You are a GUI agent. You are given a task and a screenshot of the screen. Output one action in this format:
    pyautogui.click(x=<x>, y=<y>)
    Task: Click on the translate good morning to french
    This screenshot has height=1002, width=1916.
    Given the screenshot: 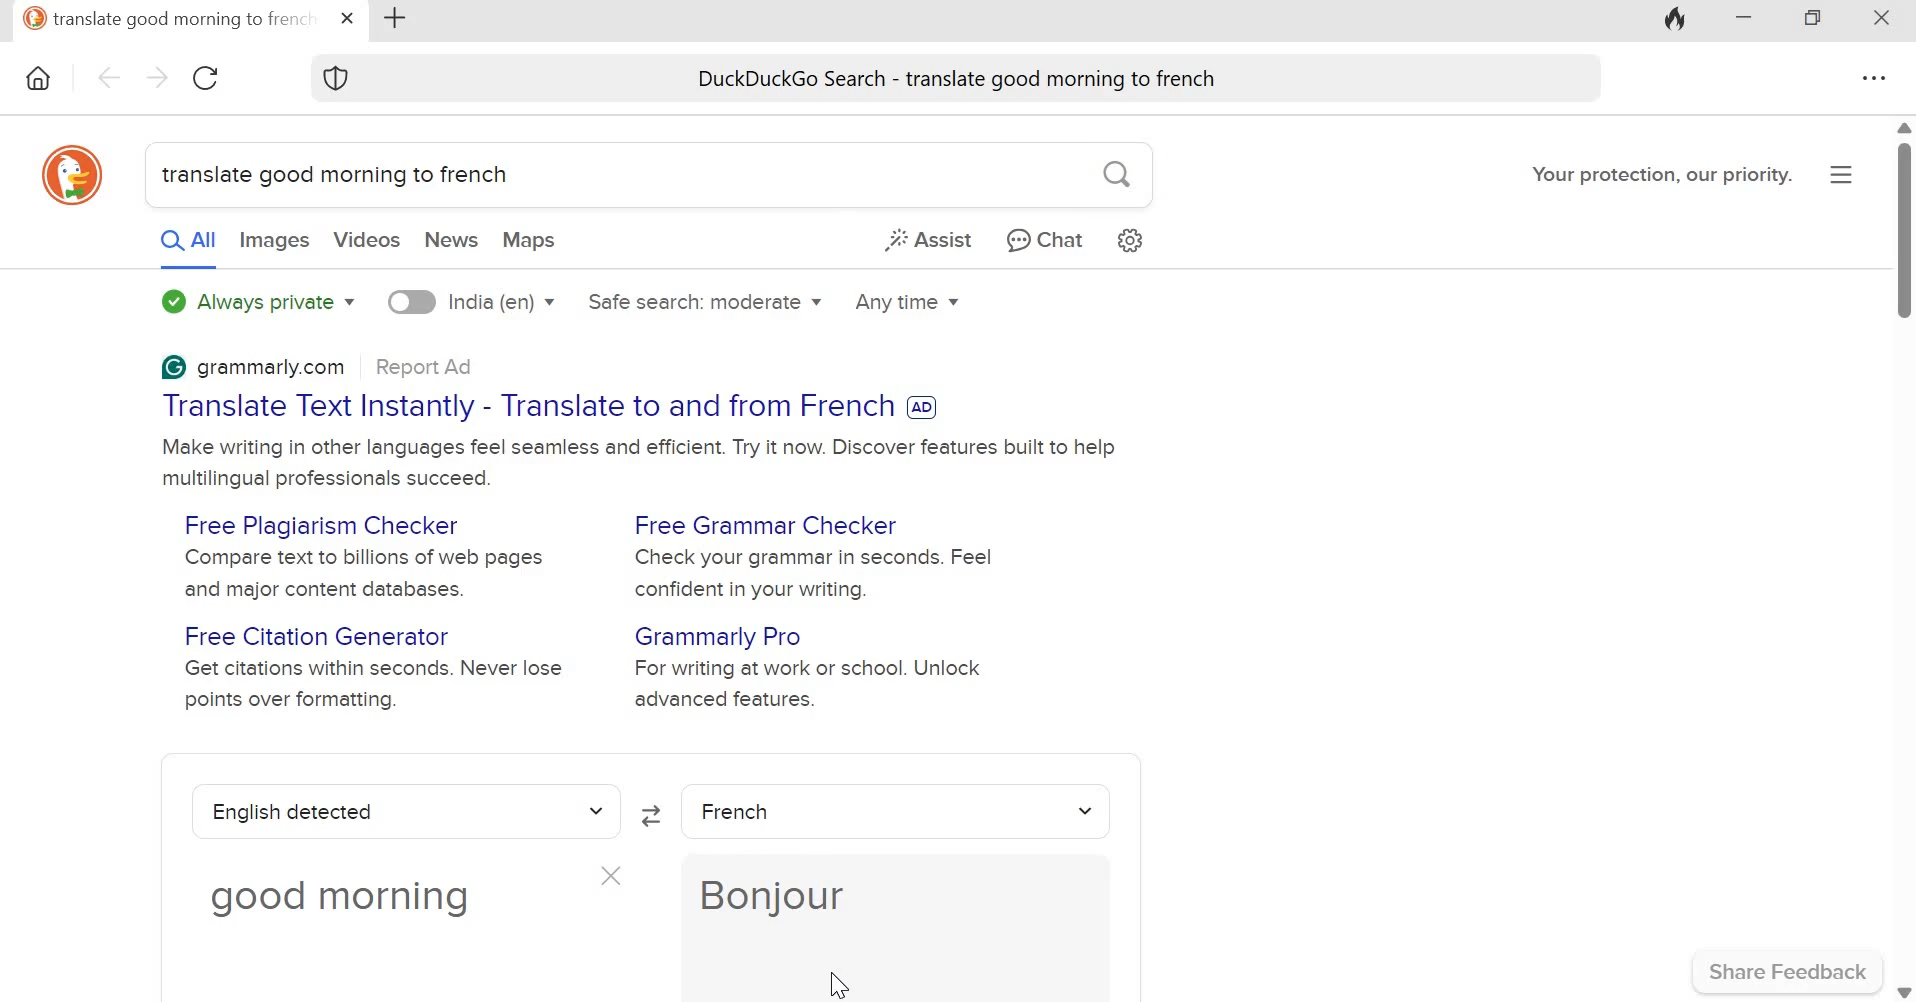 What is the action you would take?
    pyautogui.click(x=164, y=18)
    